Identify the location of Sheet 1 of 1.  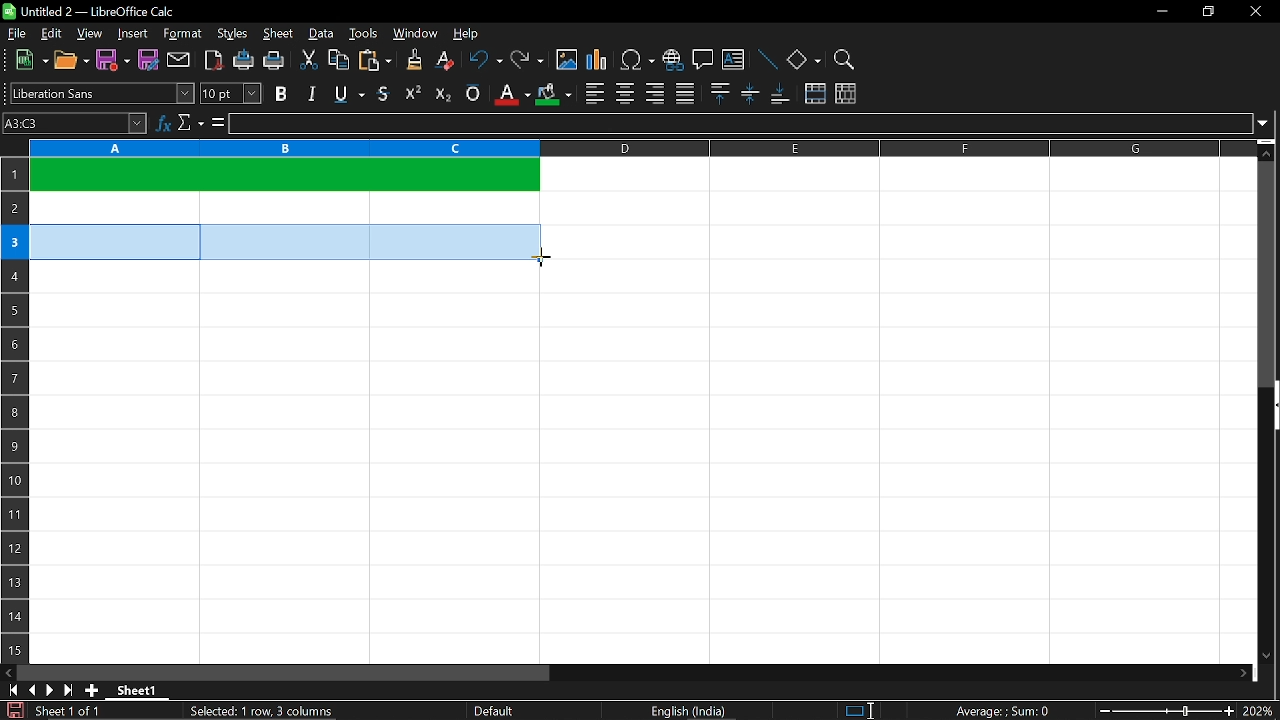
(68, 711).